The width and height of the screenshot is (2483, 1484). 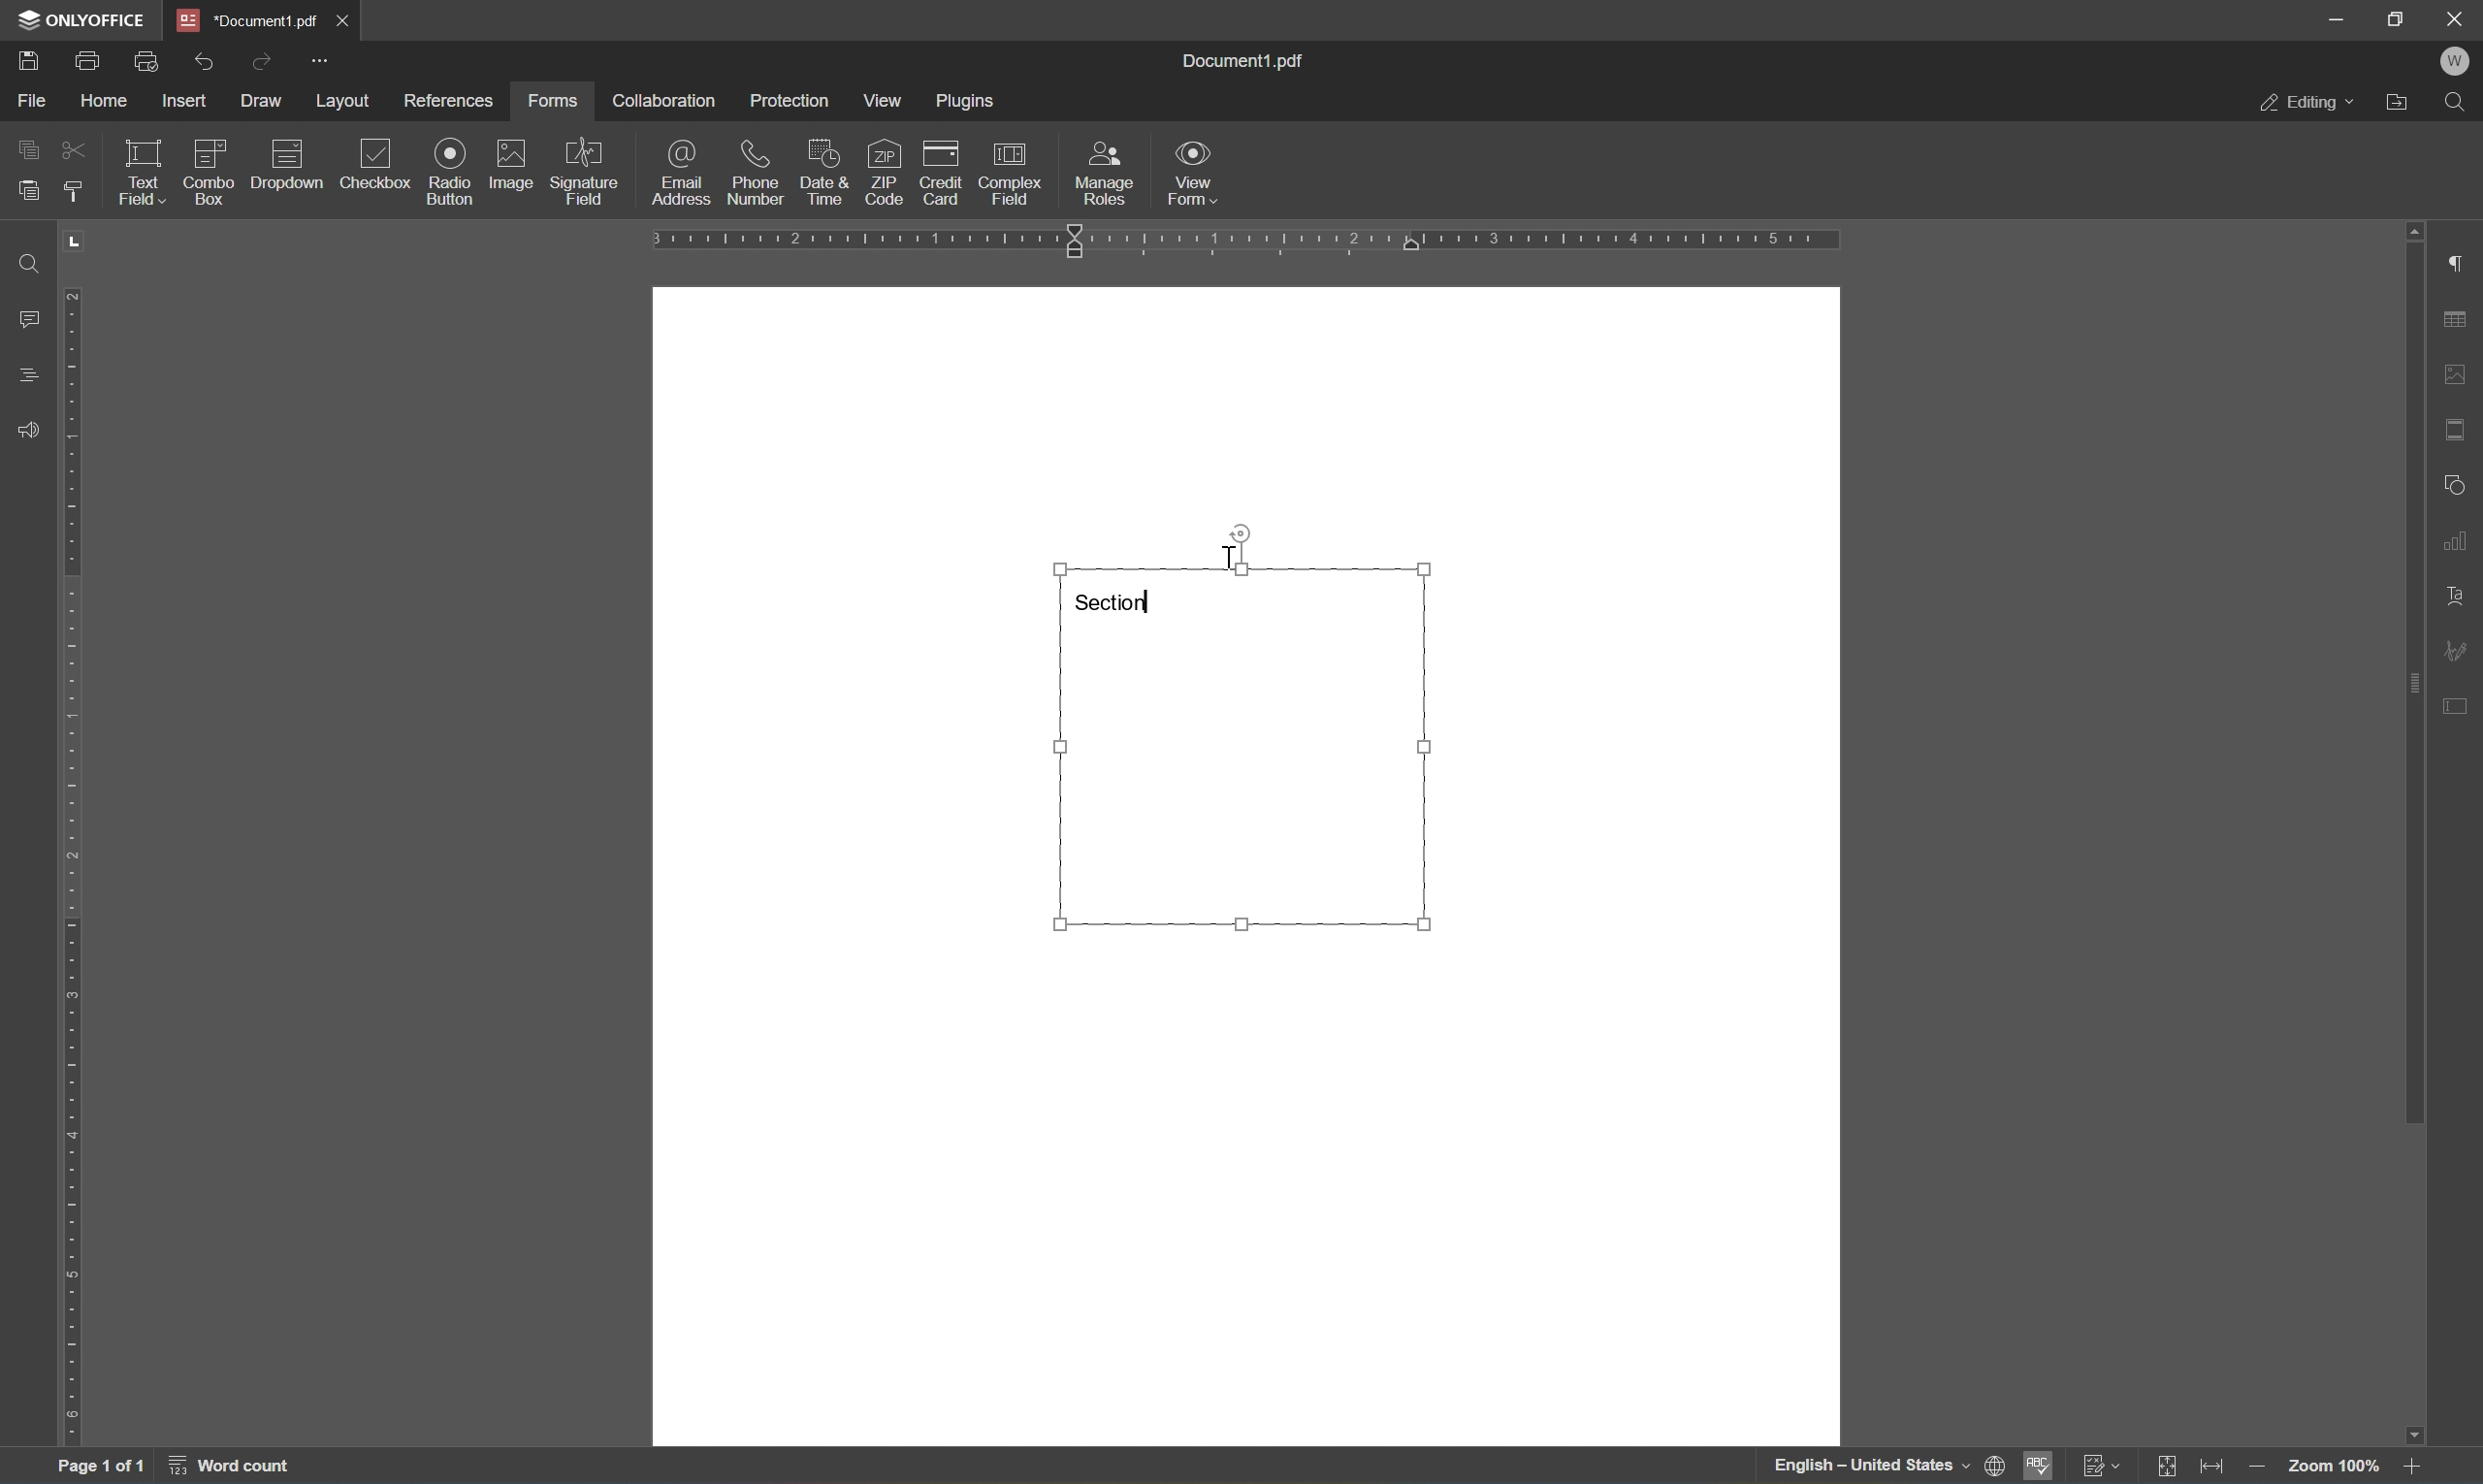 What do you see at coordinates (970, 102) in the screenshot?
I see `plugins` at bounding box center [970, 102].